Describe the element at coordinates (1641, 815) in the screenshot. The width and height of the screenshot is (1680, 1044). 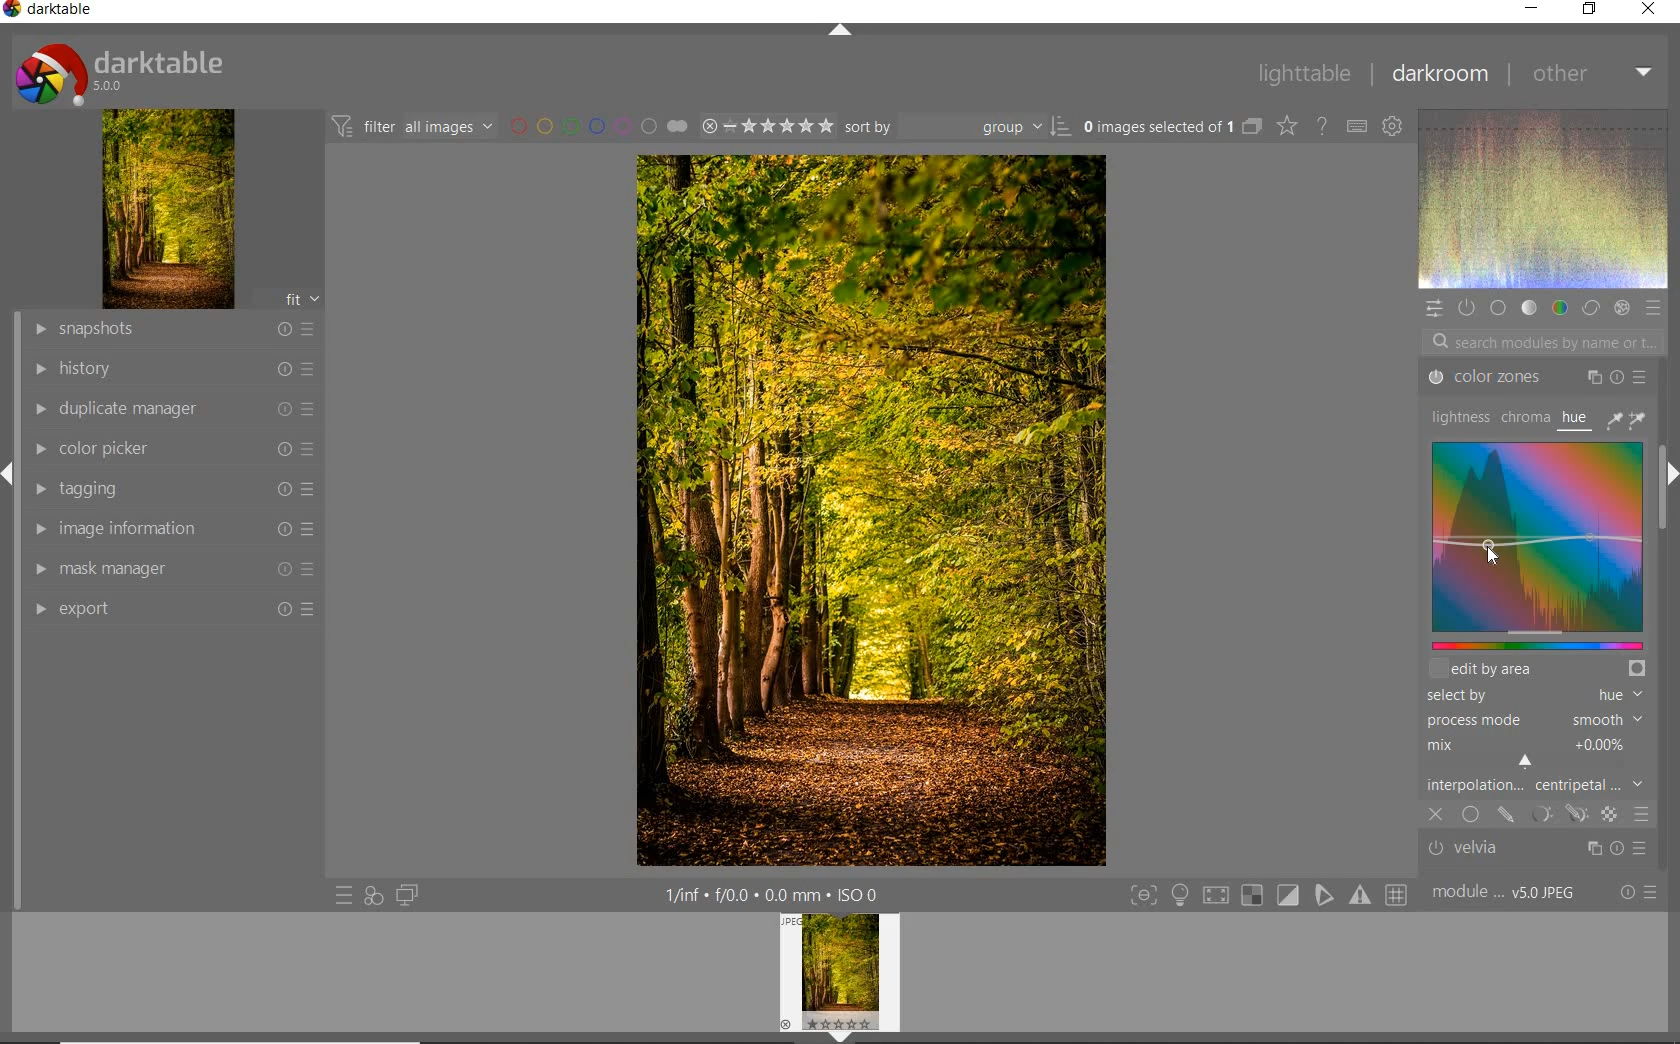
I see `blending options` at that location.